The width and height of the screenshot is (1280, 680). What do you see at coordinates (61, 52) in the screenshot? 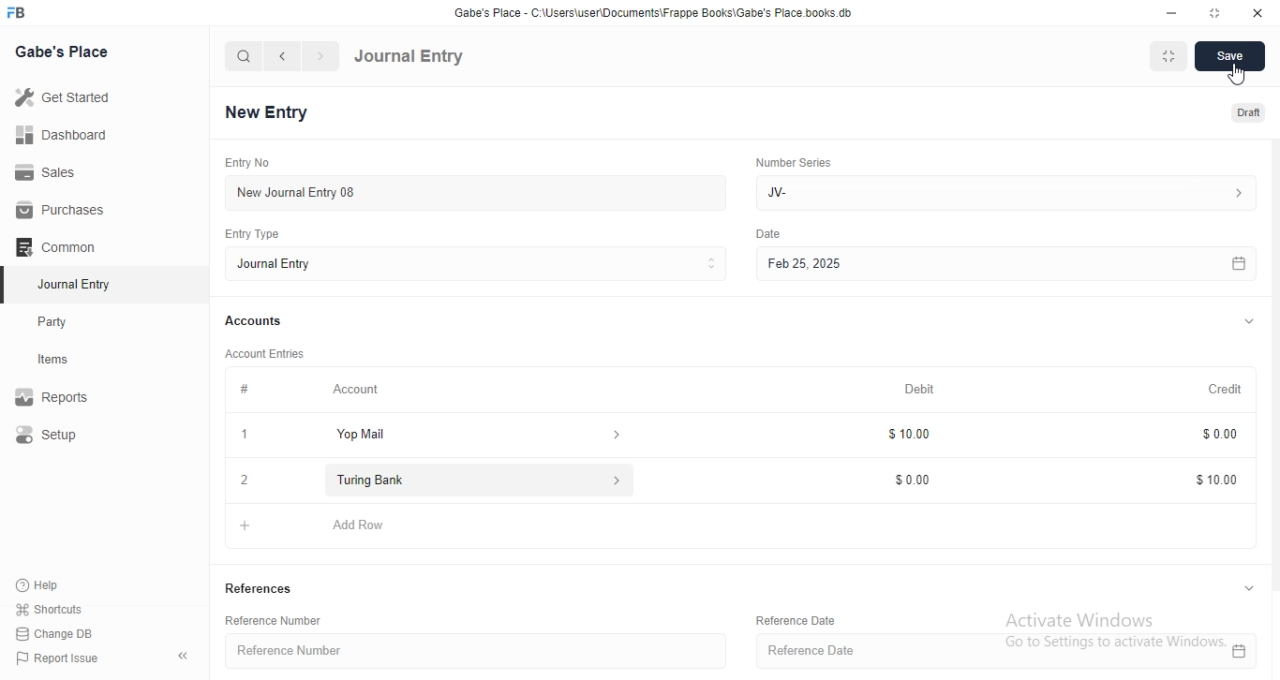
I see `Gabe's Place` at bounding box center [61, 52].